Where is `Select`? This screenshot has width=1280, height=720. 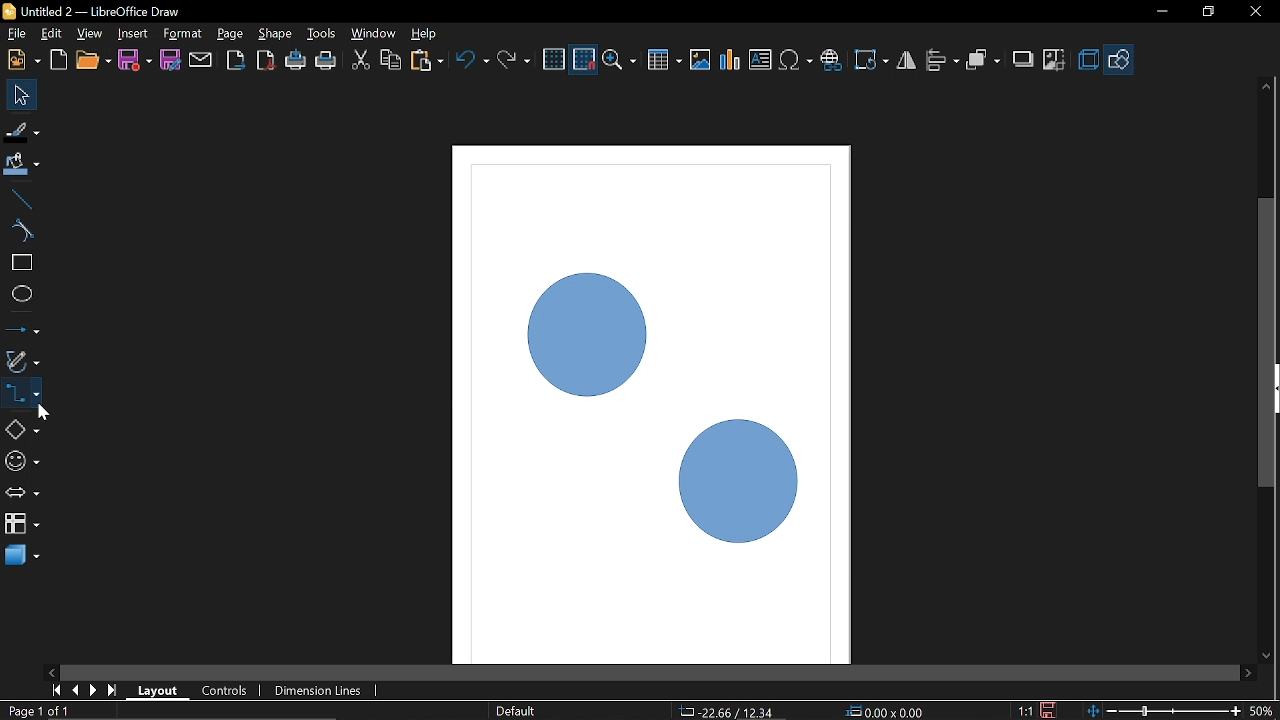 Select is located at coordinates (22, 95).